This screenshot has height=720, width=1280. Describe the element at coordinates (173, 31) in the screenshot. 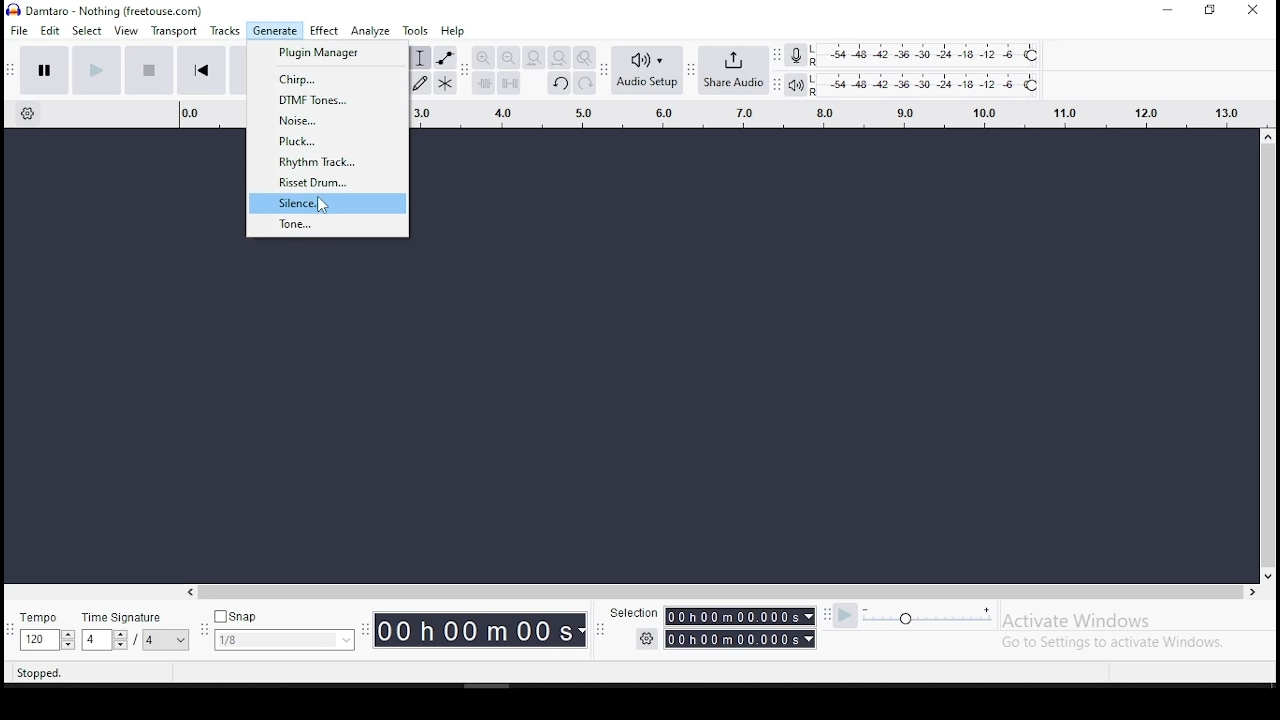

I see `transport` at that location.